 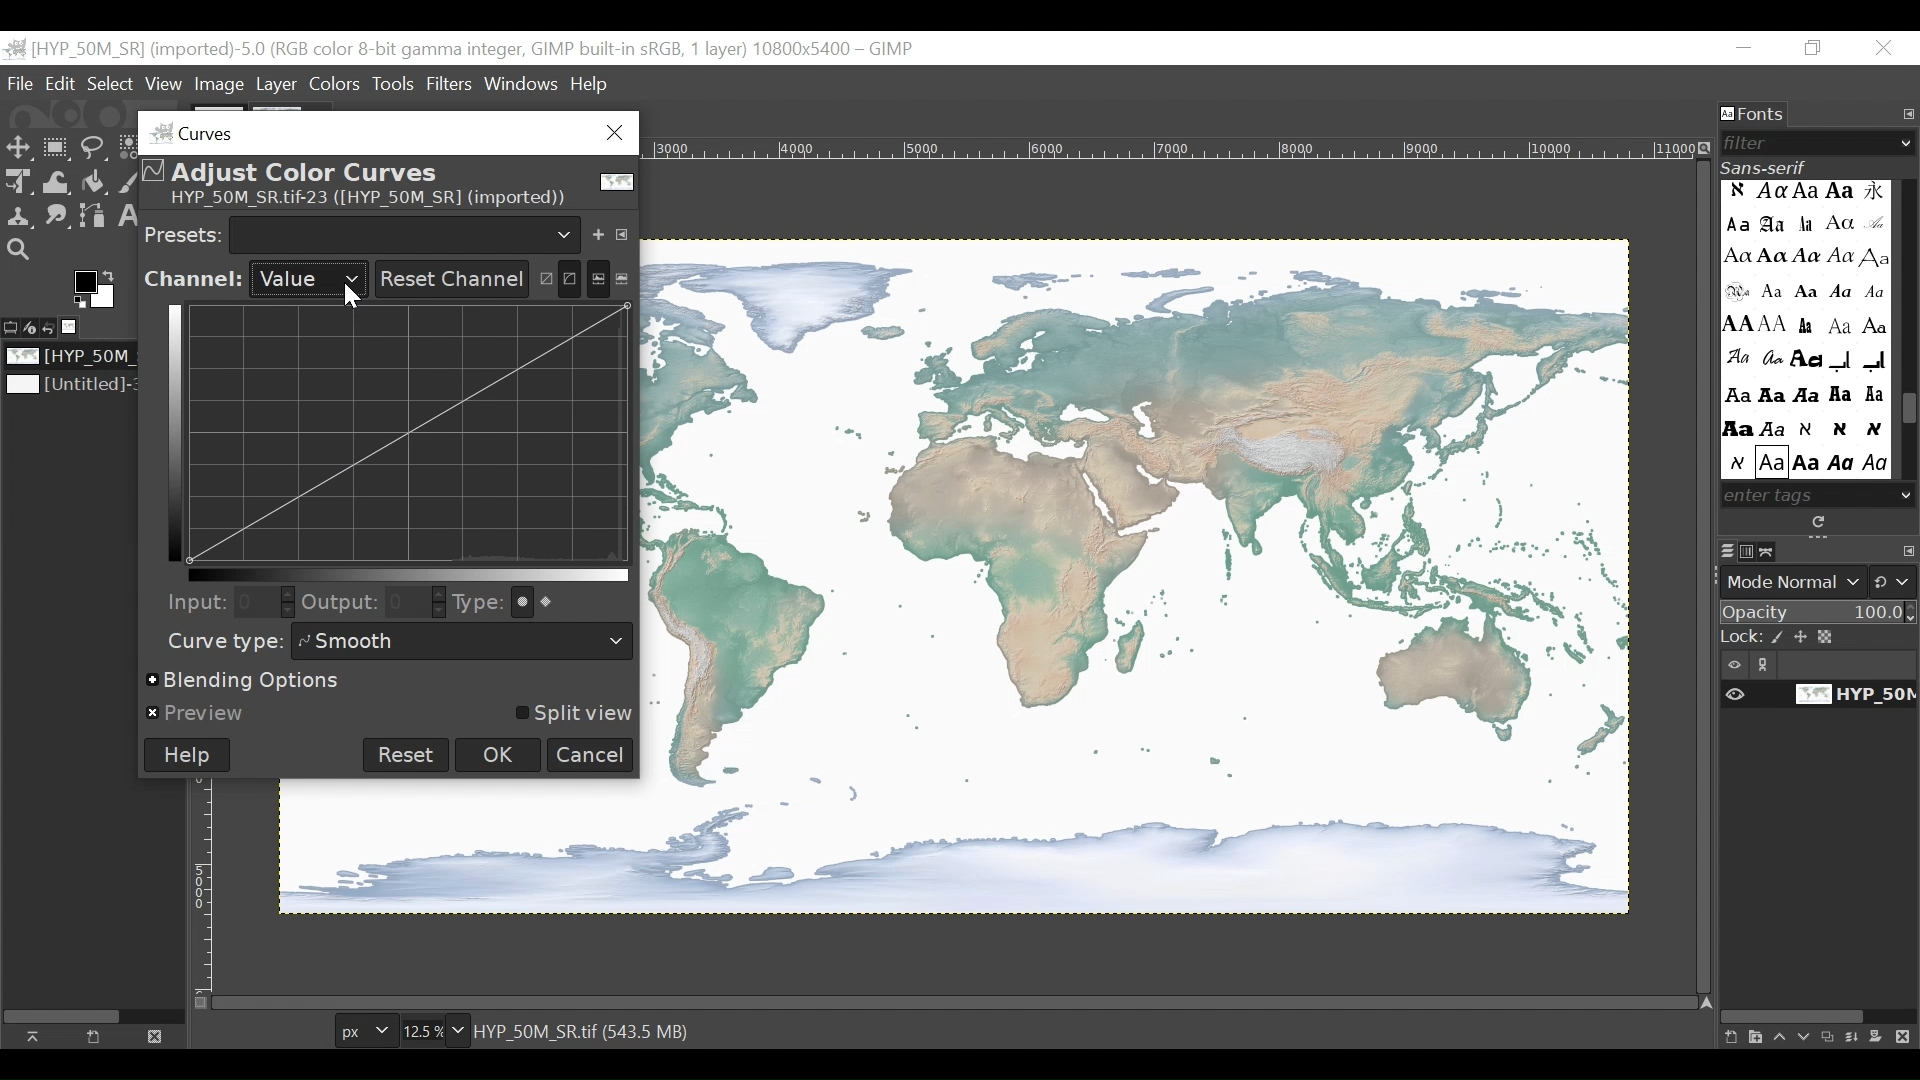 What do you see at coordinates (413, 433) in the screenshot?
I see `Histogram Display` at bounding box center [413, 433].